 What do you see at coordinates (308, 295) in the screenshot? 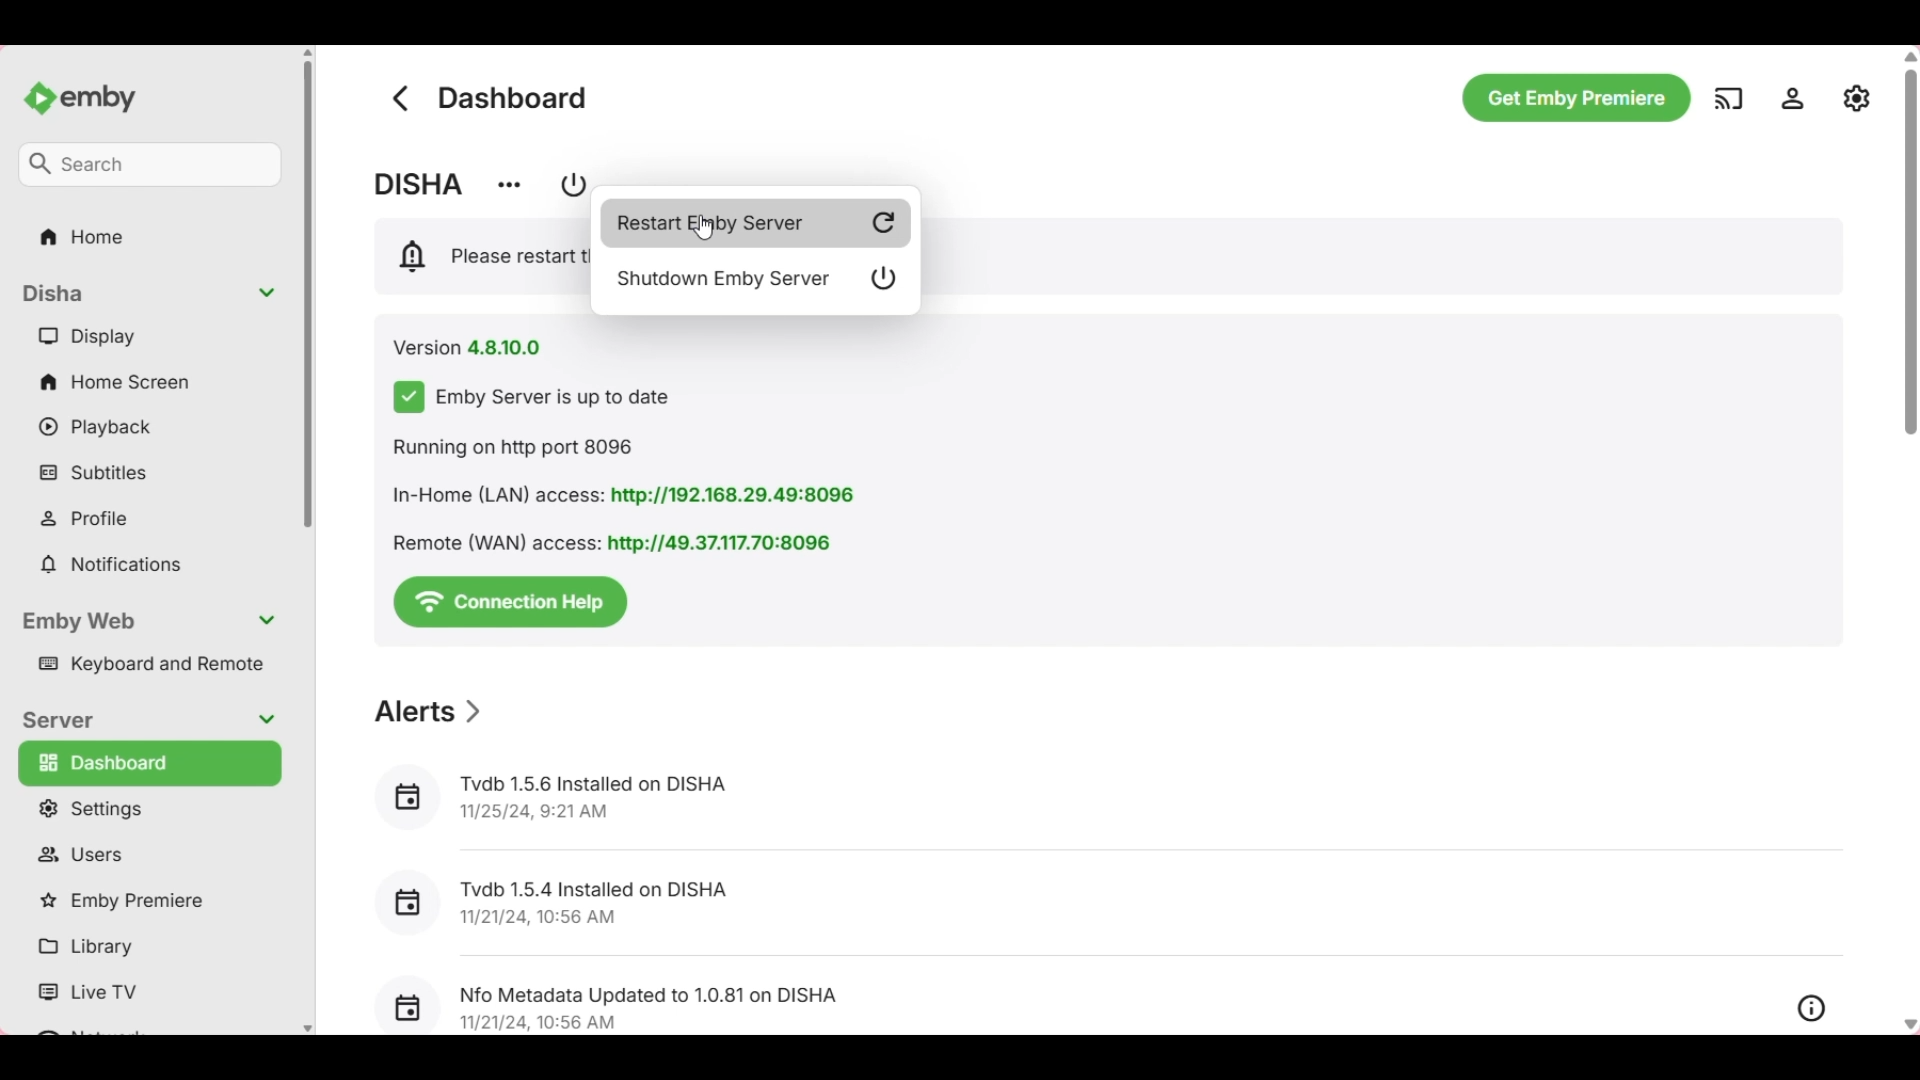
I see `Vertical slide bar for left panel` at bounding box center [308, 295].